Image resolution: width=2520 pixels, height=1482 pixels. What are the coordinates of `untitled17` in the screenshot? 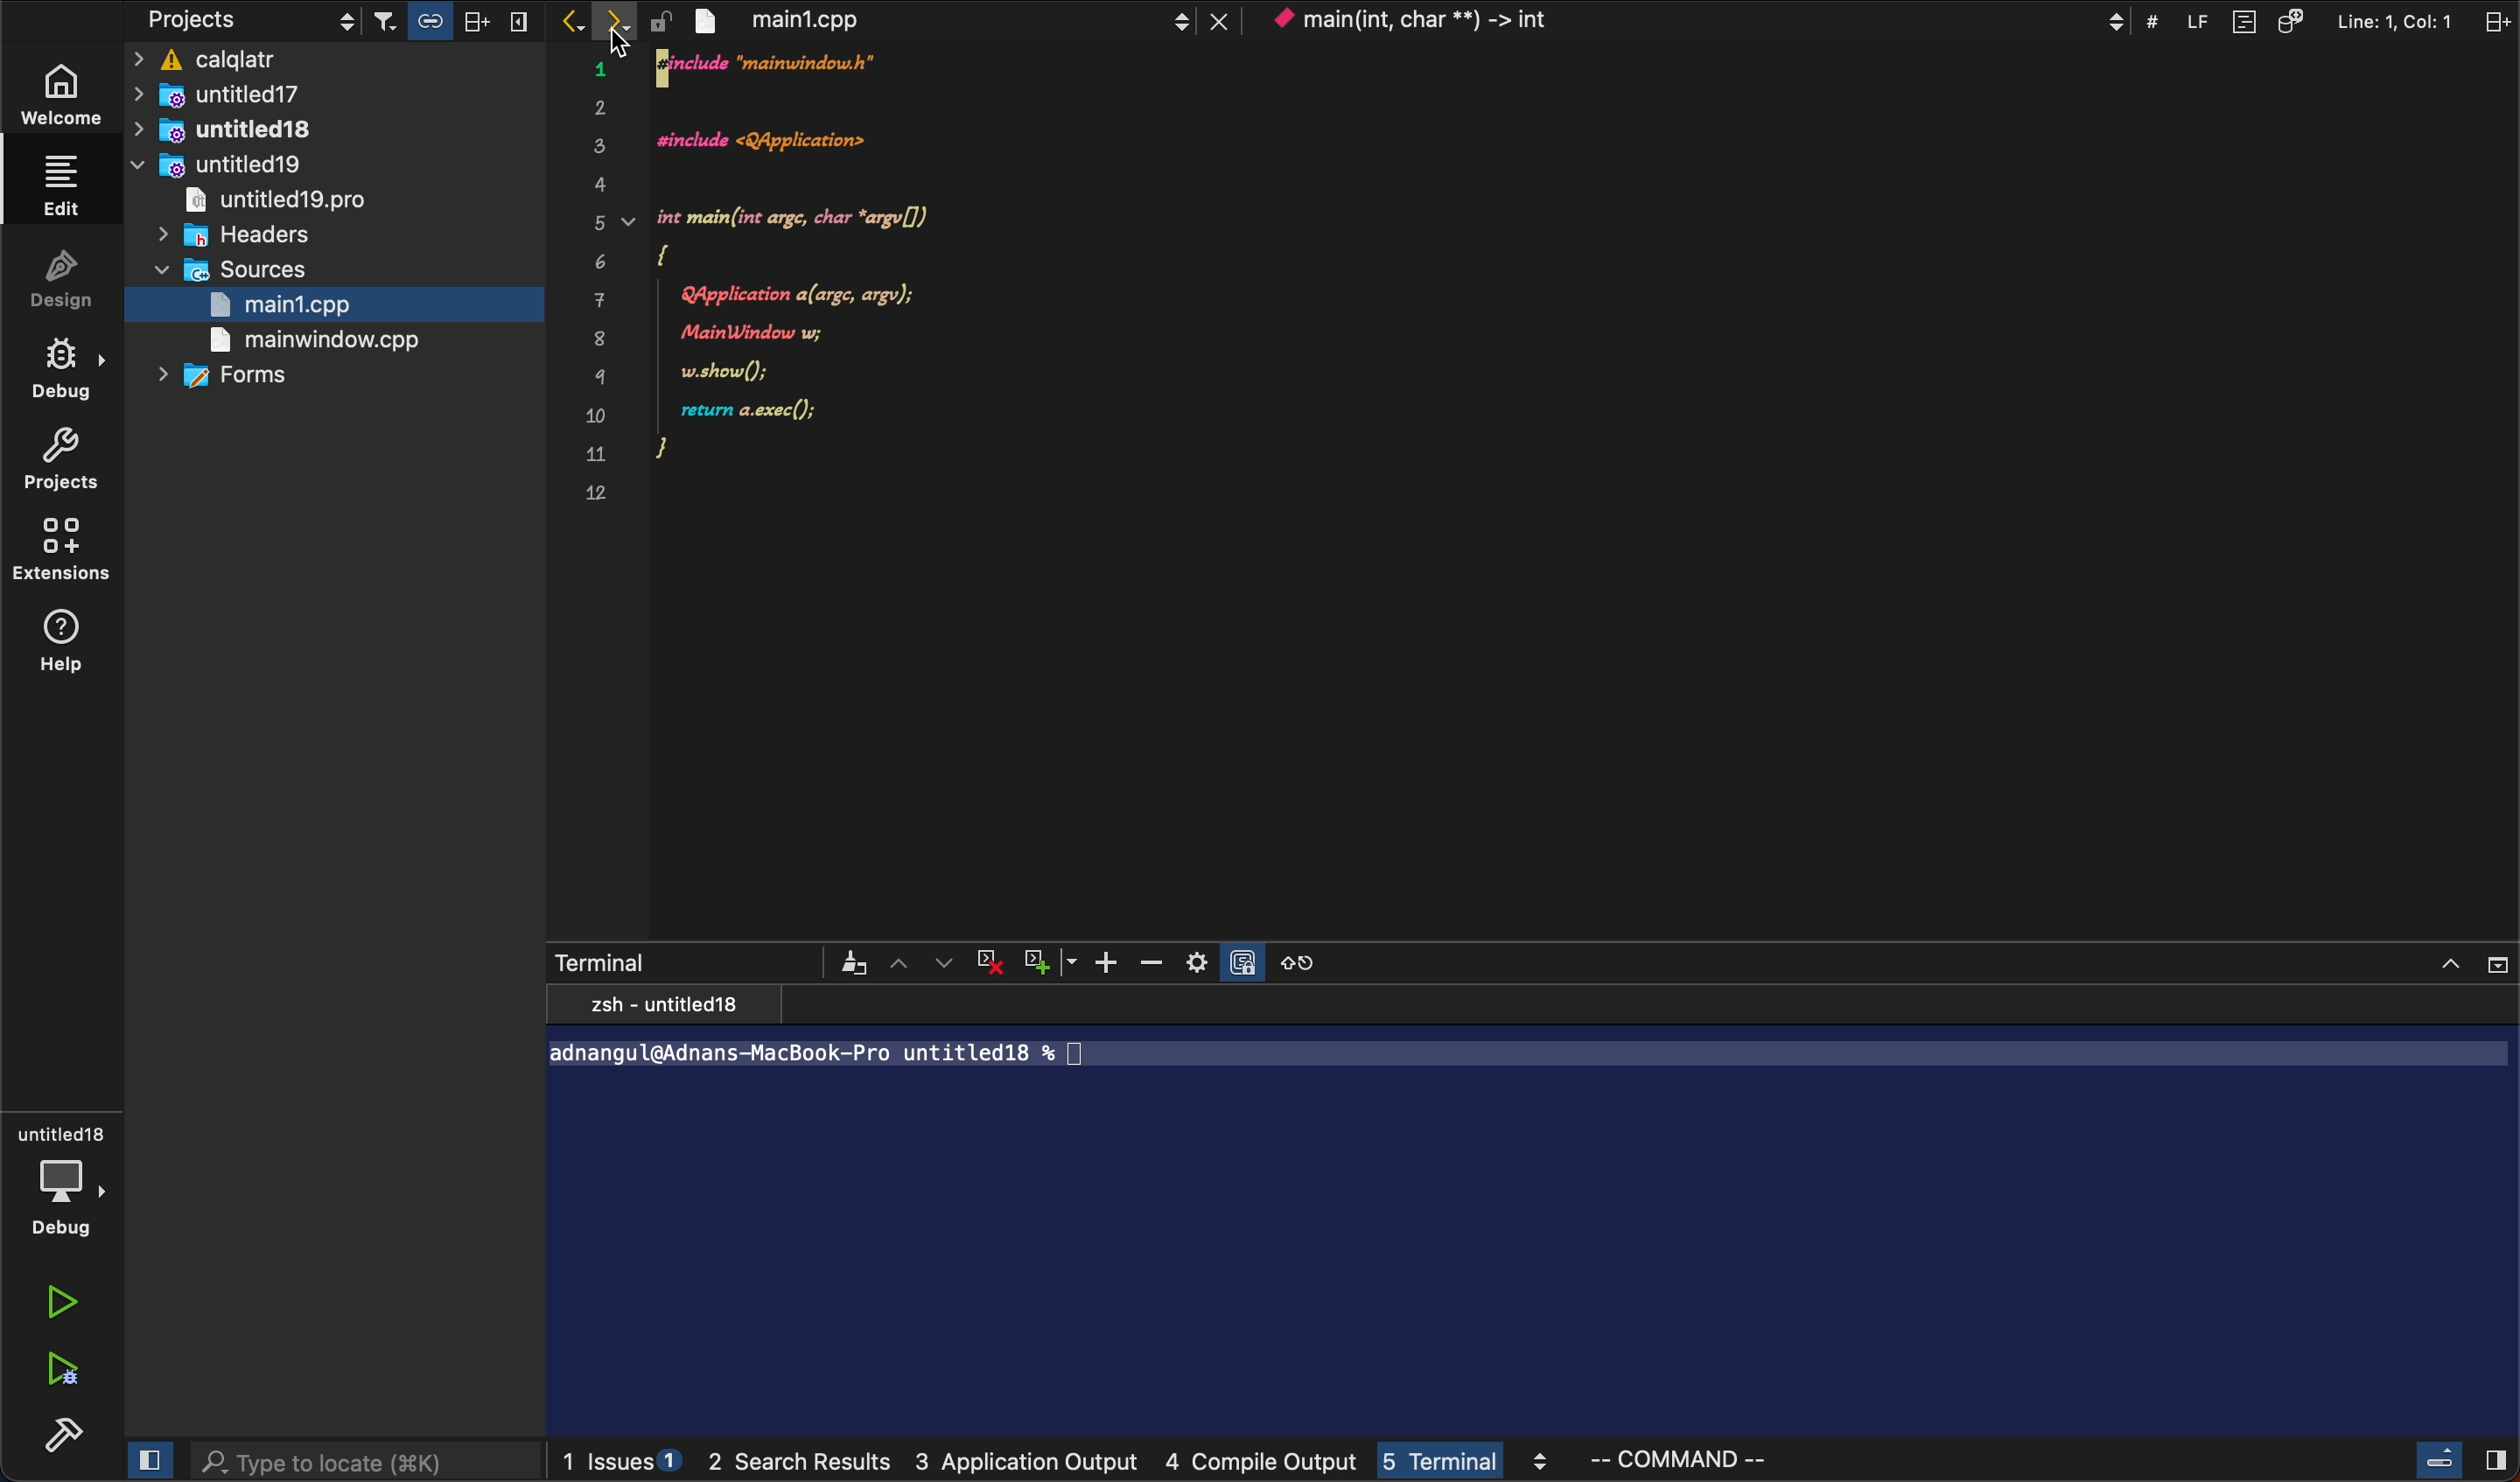 It's located at (264, 93).